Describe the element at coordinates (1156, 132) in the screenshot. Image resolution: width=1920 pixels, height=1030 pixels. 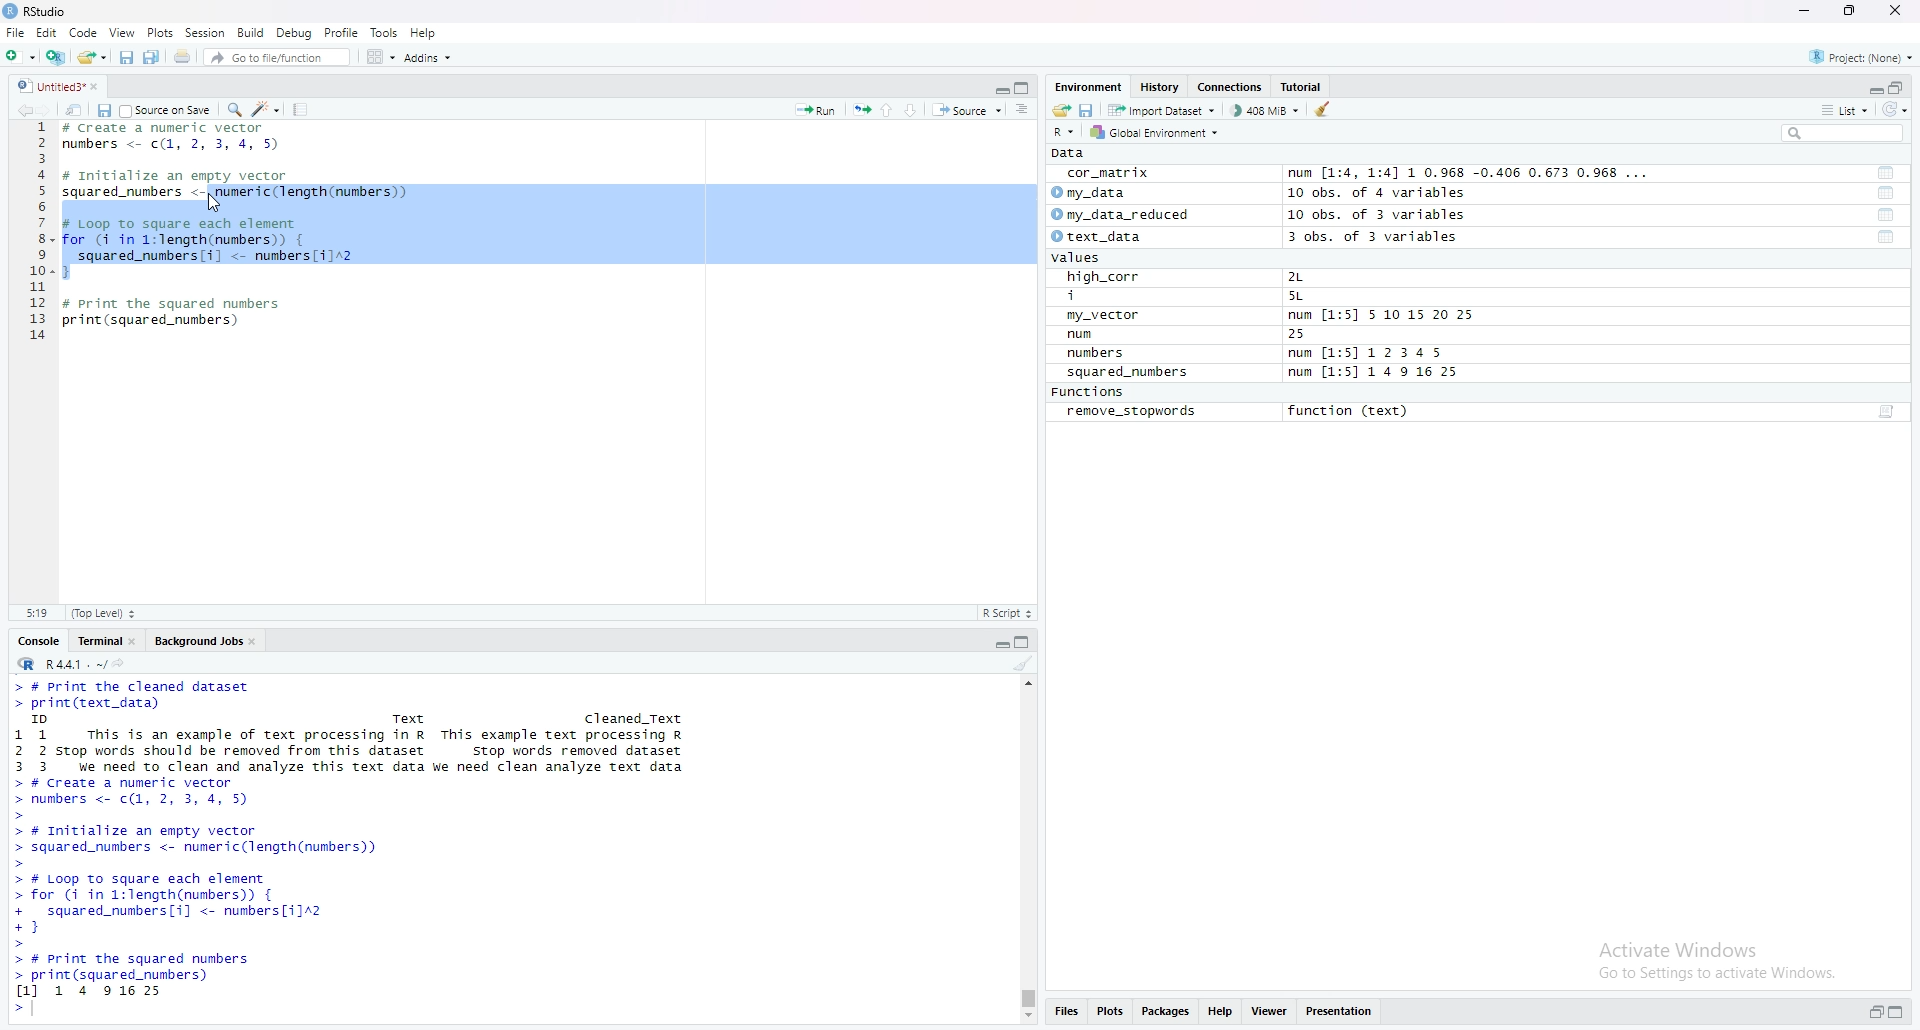
I see `Global Environment` at that location.